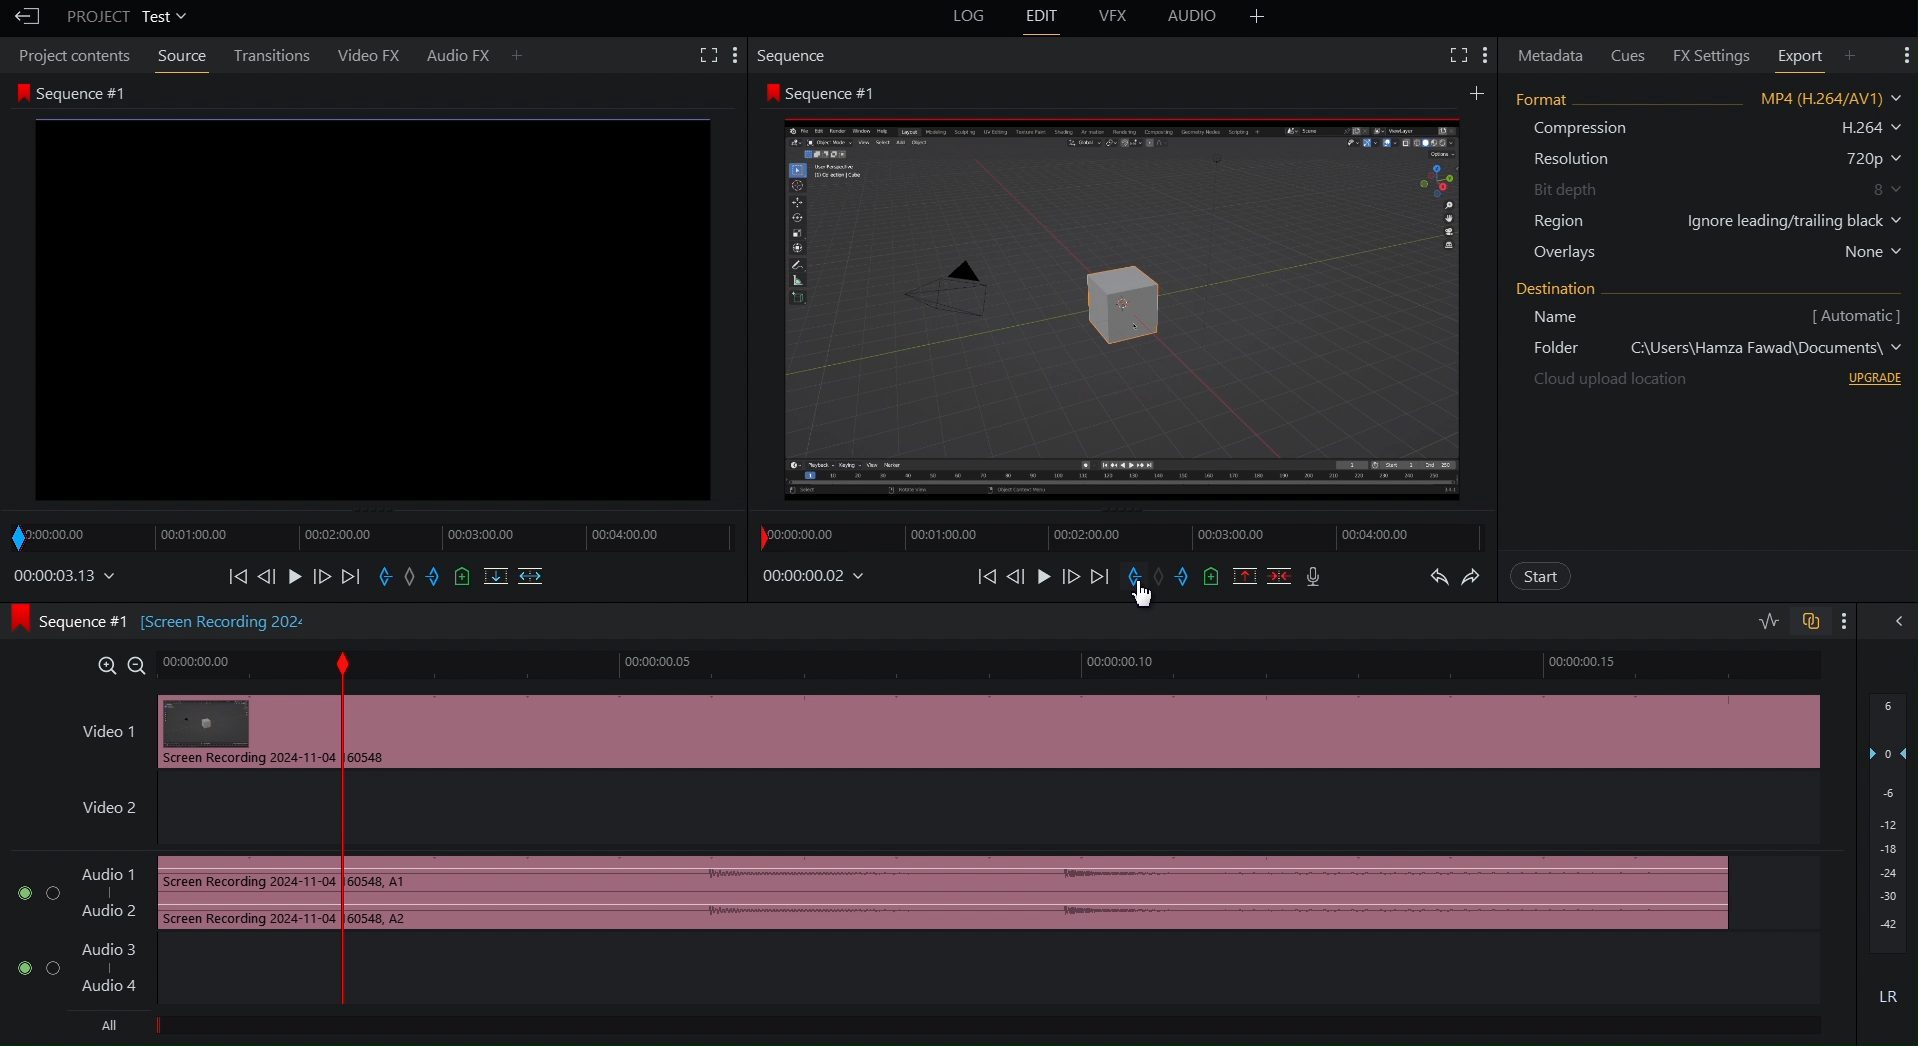  I want to click on Cues, so click(1631, 53).